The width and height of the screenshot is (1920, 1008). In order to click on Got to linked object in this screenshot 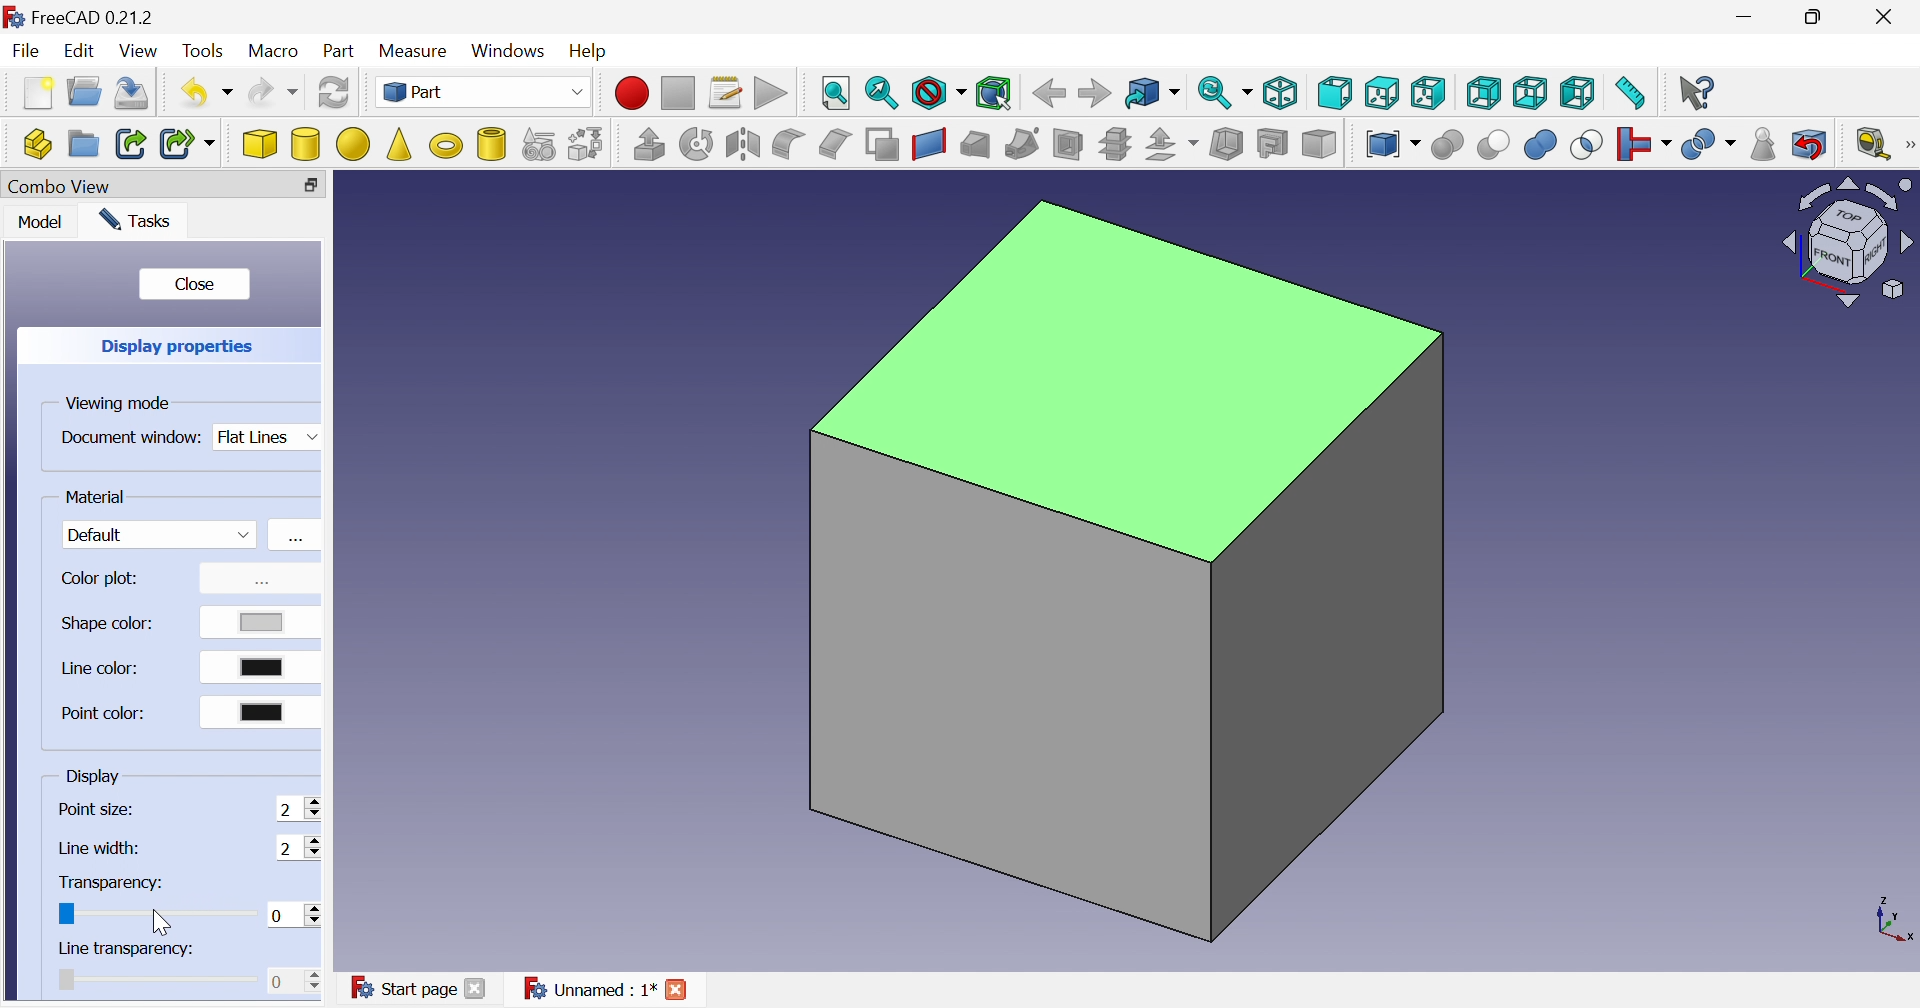, I will do `click(1153, 91)`.